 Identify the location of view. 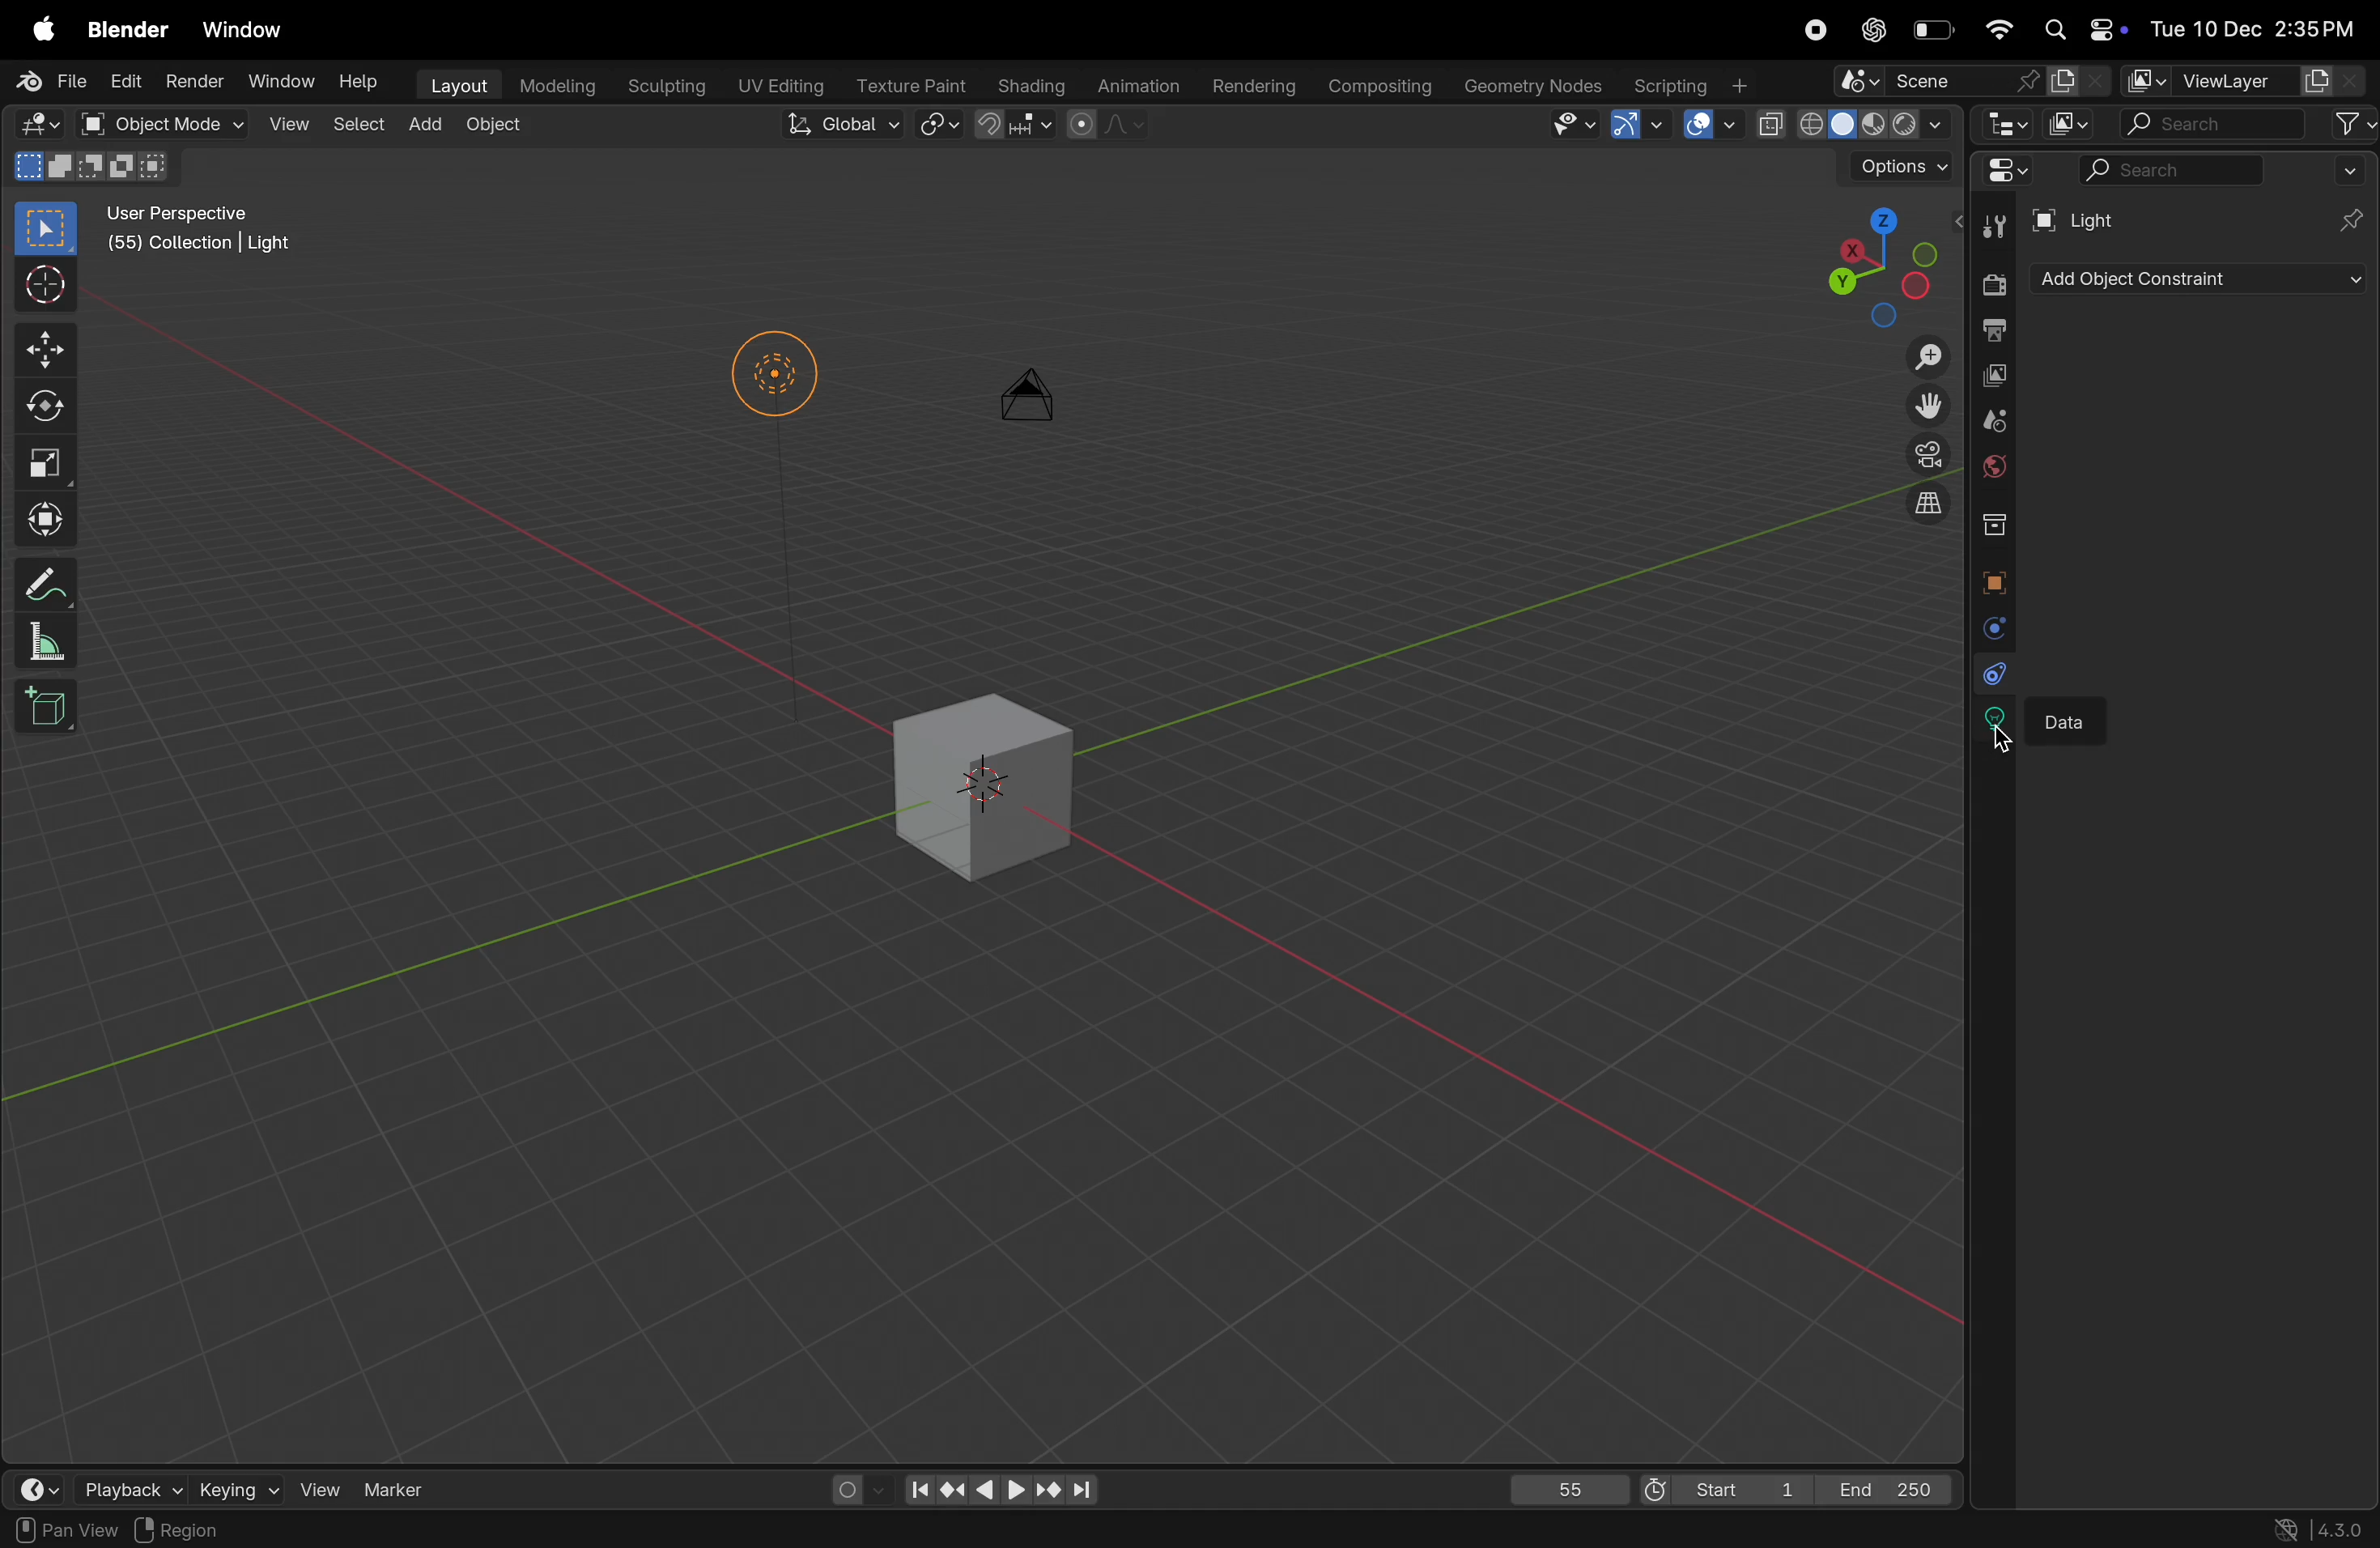
(286, 126).